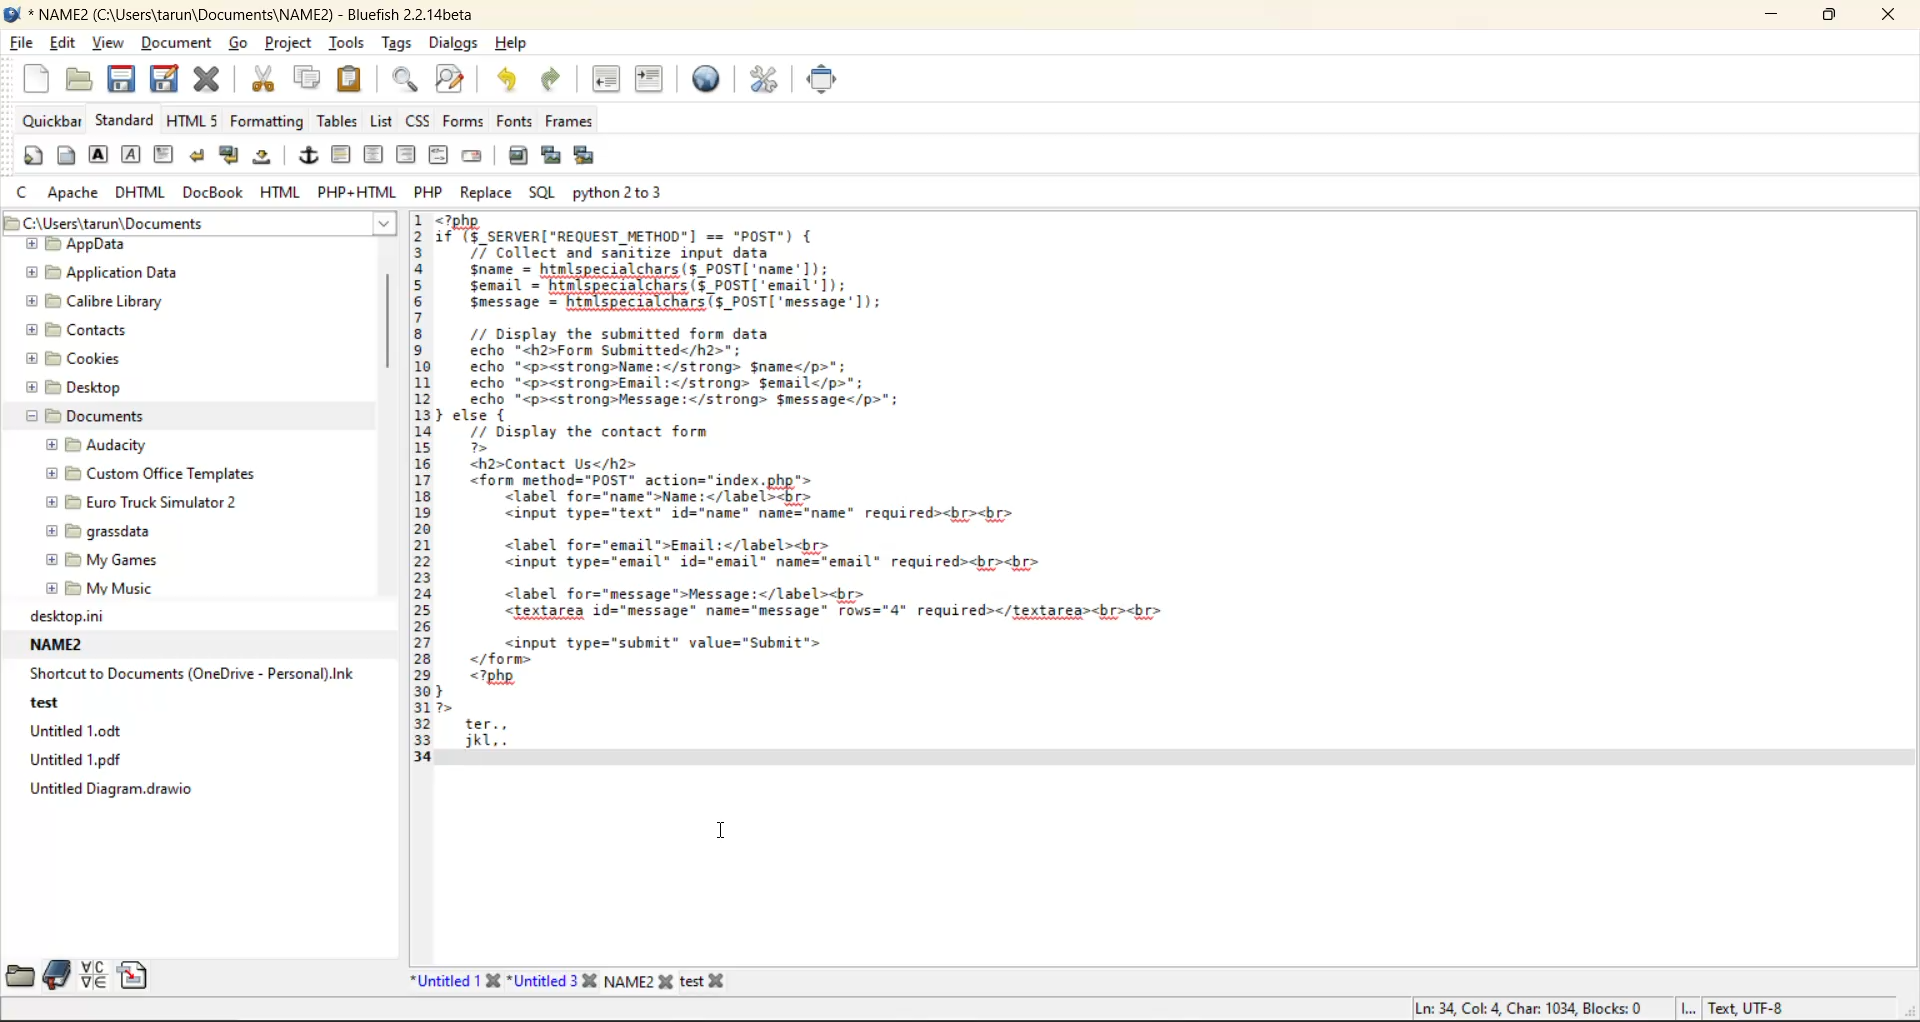 Image resolution: width=1920 pixels, height=1022 pixels. I want to click on tables, so click(339, 121).